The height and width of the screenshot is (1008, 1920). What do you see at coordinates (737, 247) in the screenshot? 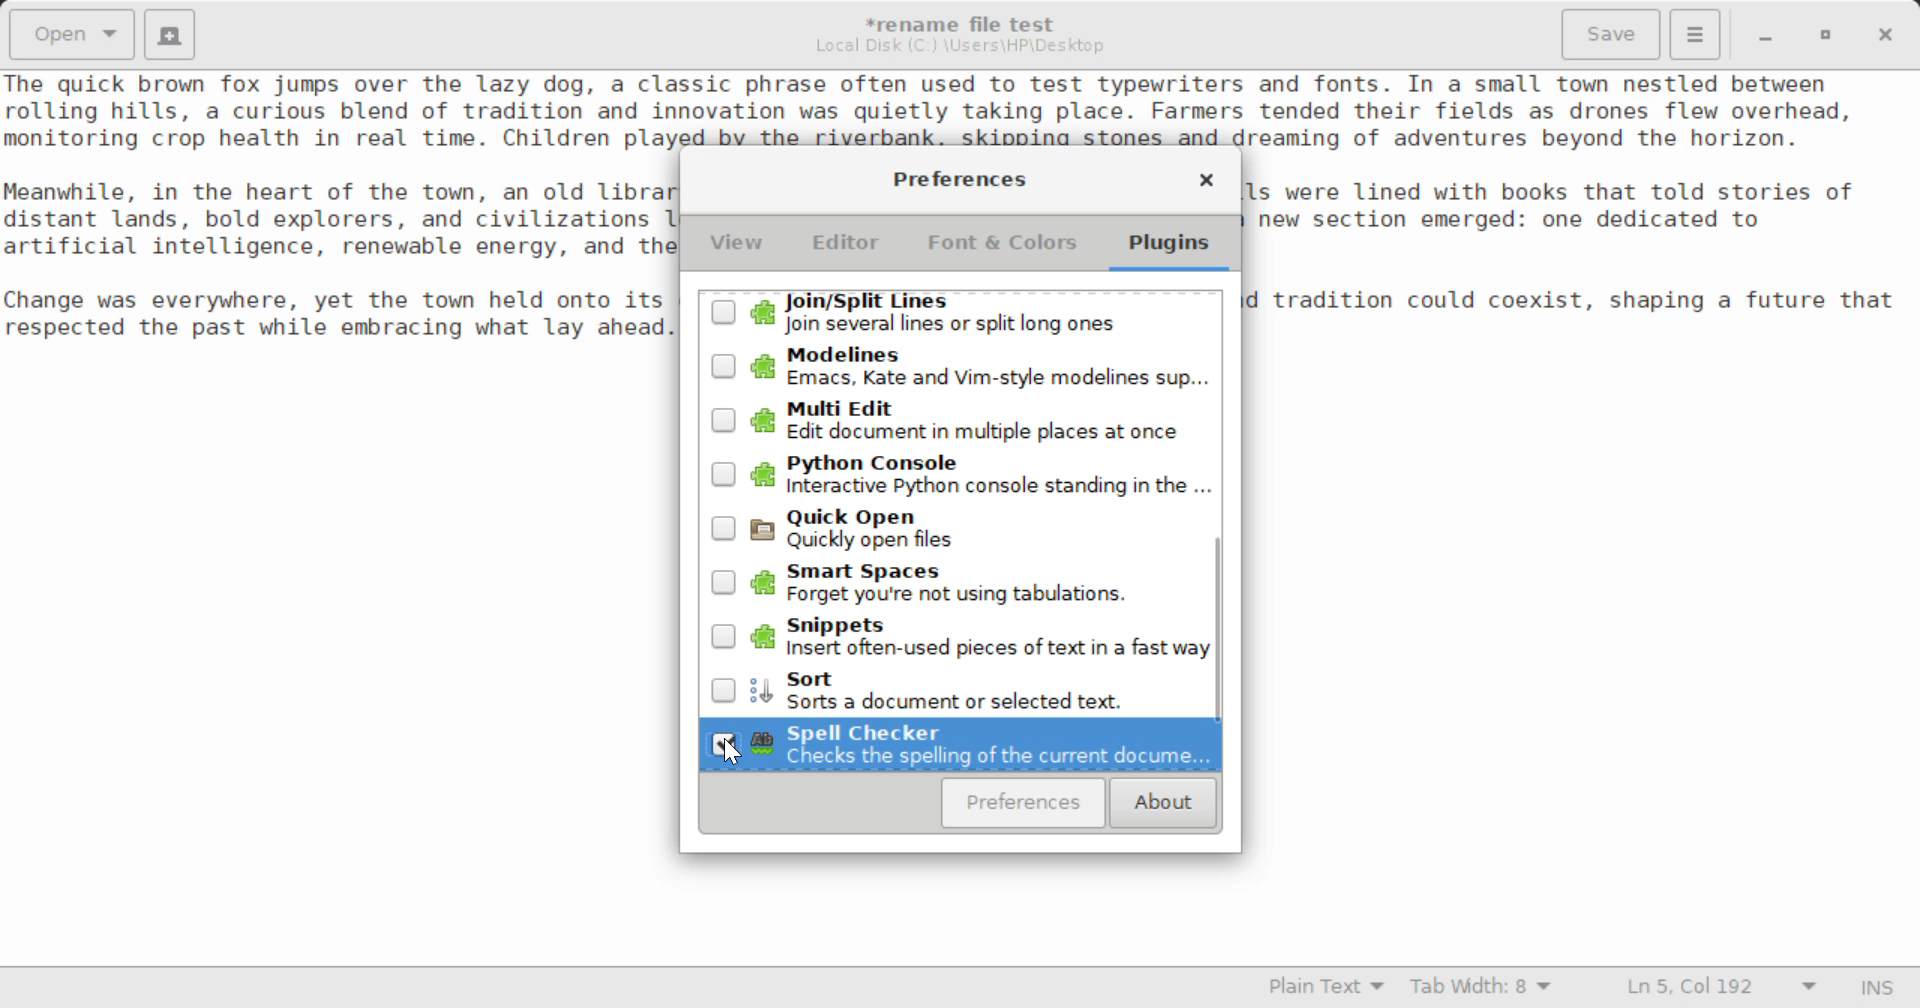
I see `View Tab` at bounding box center [737, 247].